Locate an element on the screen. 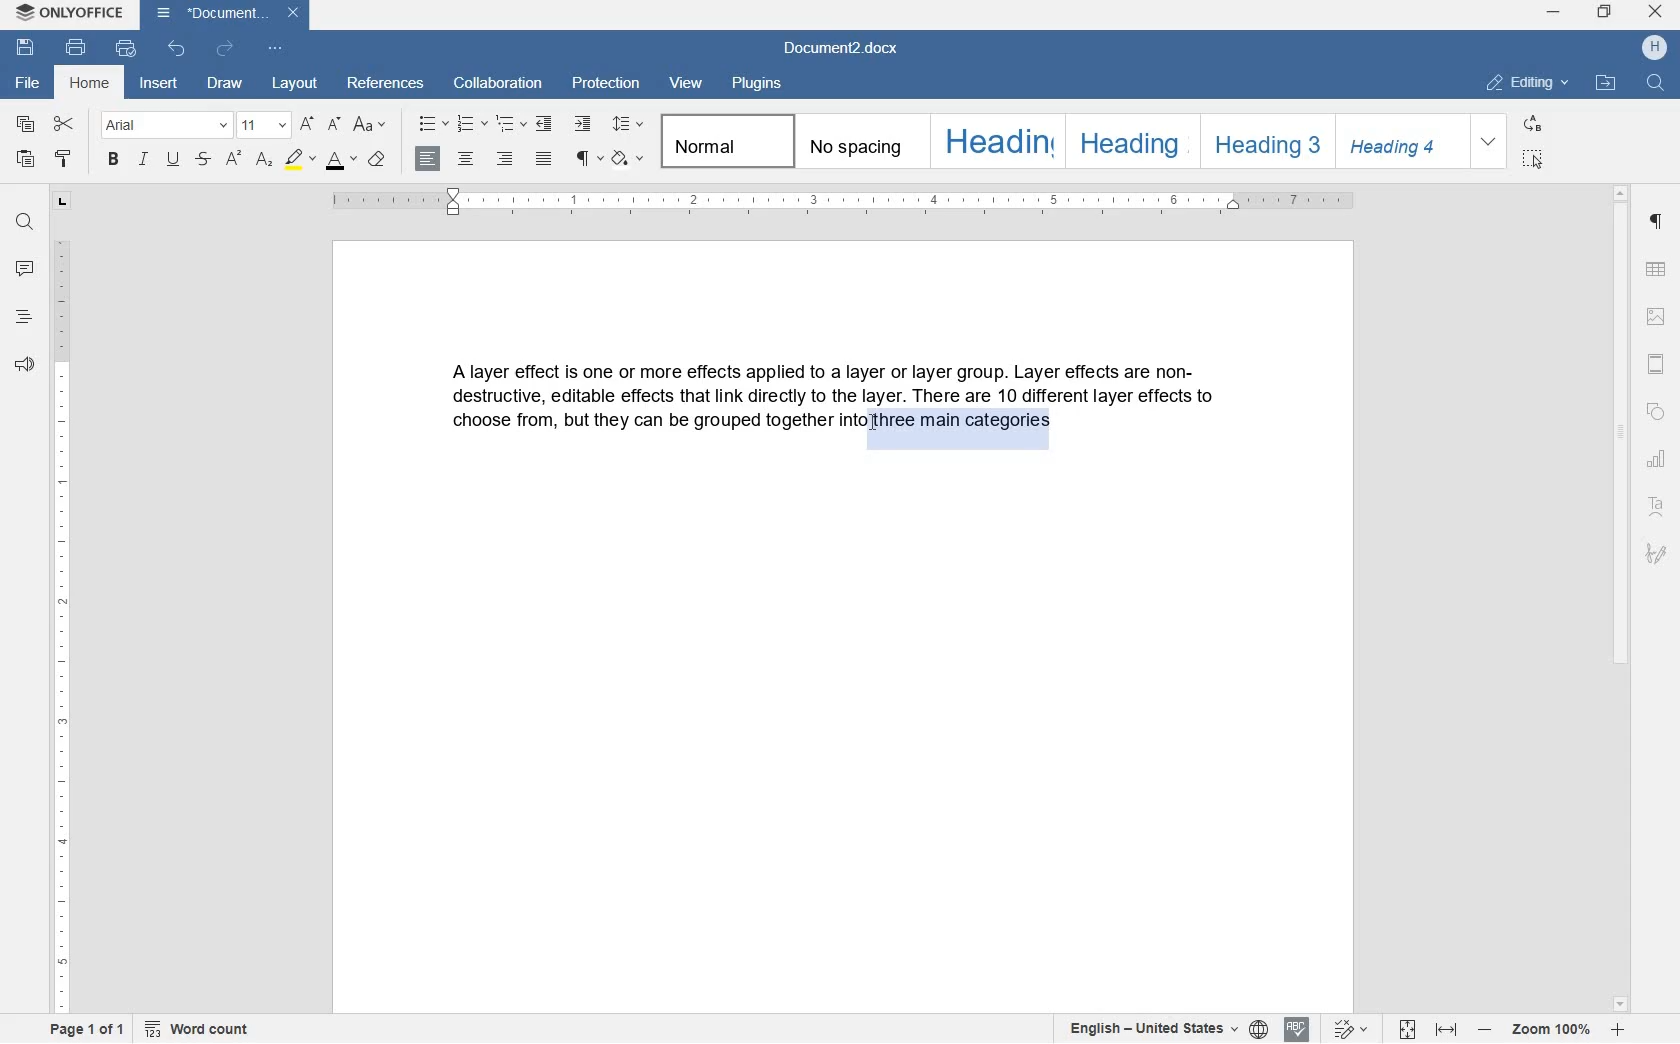 The image size is (1680, 1044). feedback and surpport is located at coordinates (23, 365).